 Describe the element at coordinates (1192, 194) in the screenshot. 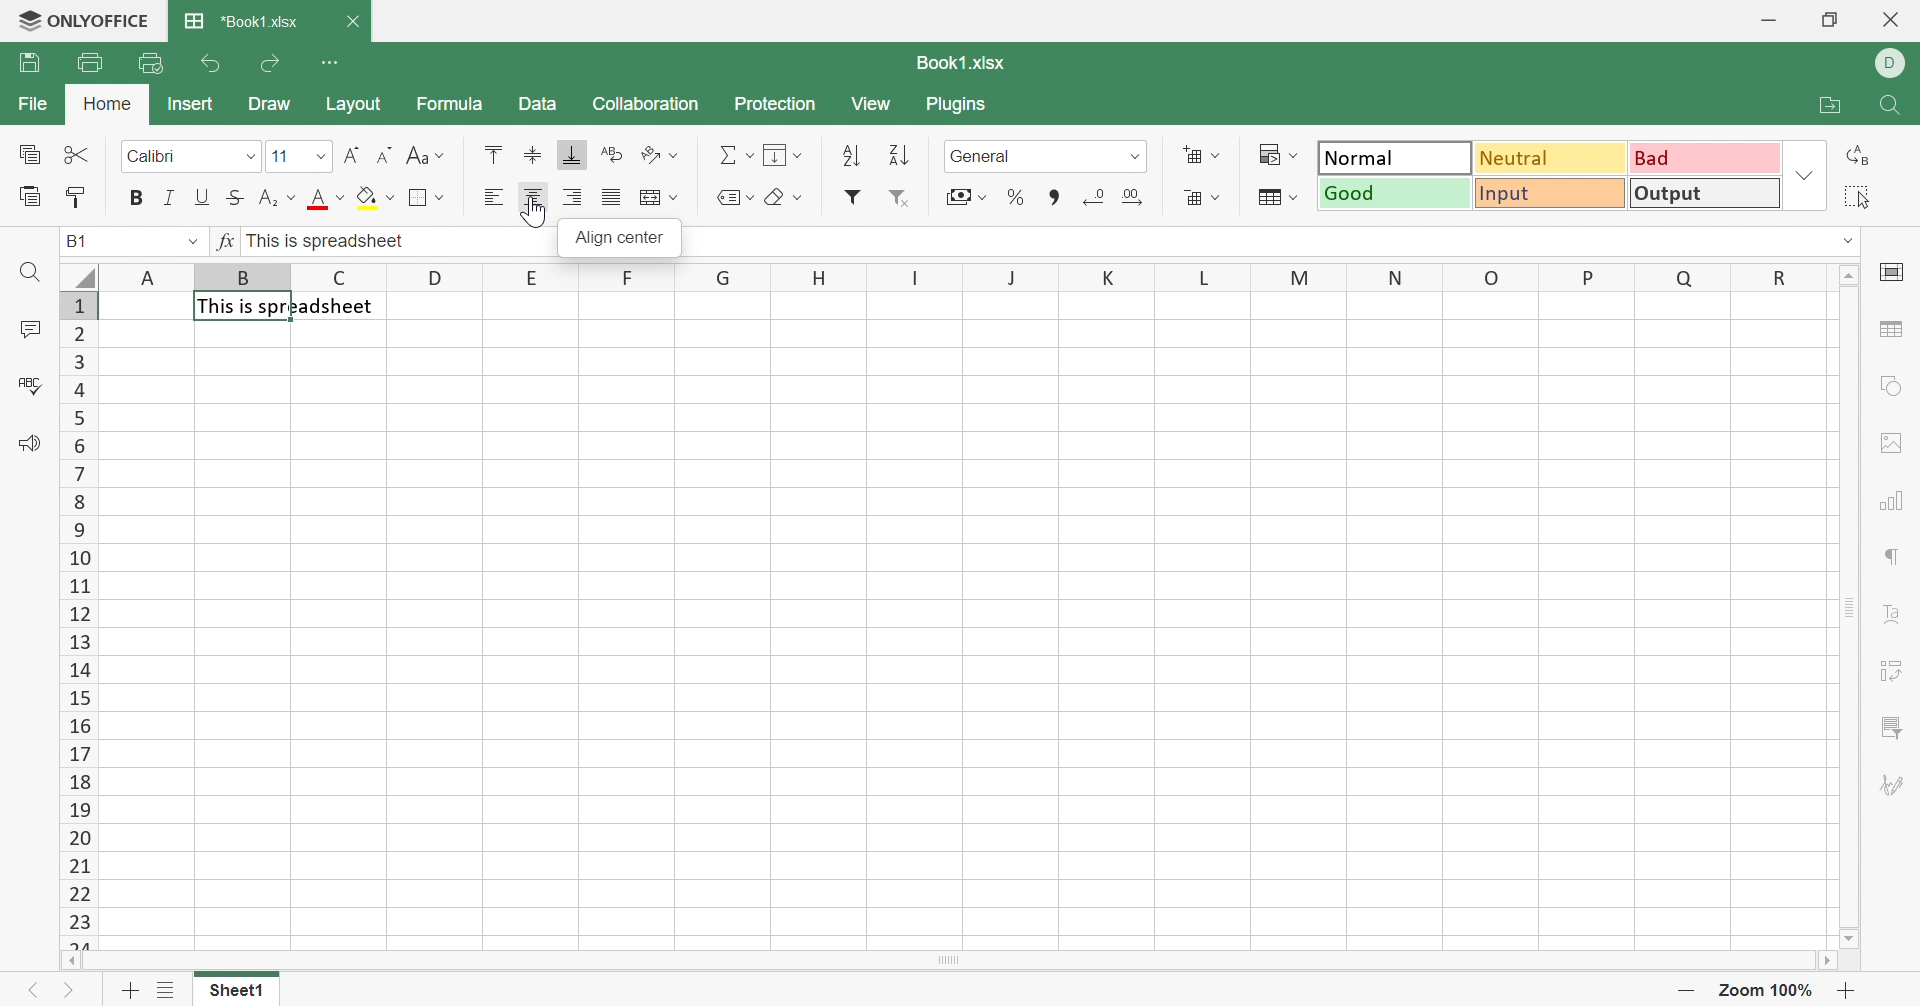

I see `Delete cells` at that location.